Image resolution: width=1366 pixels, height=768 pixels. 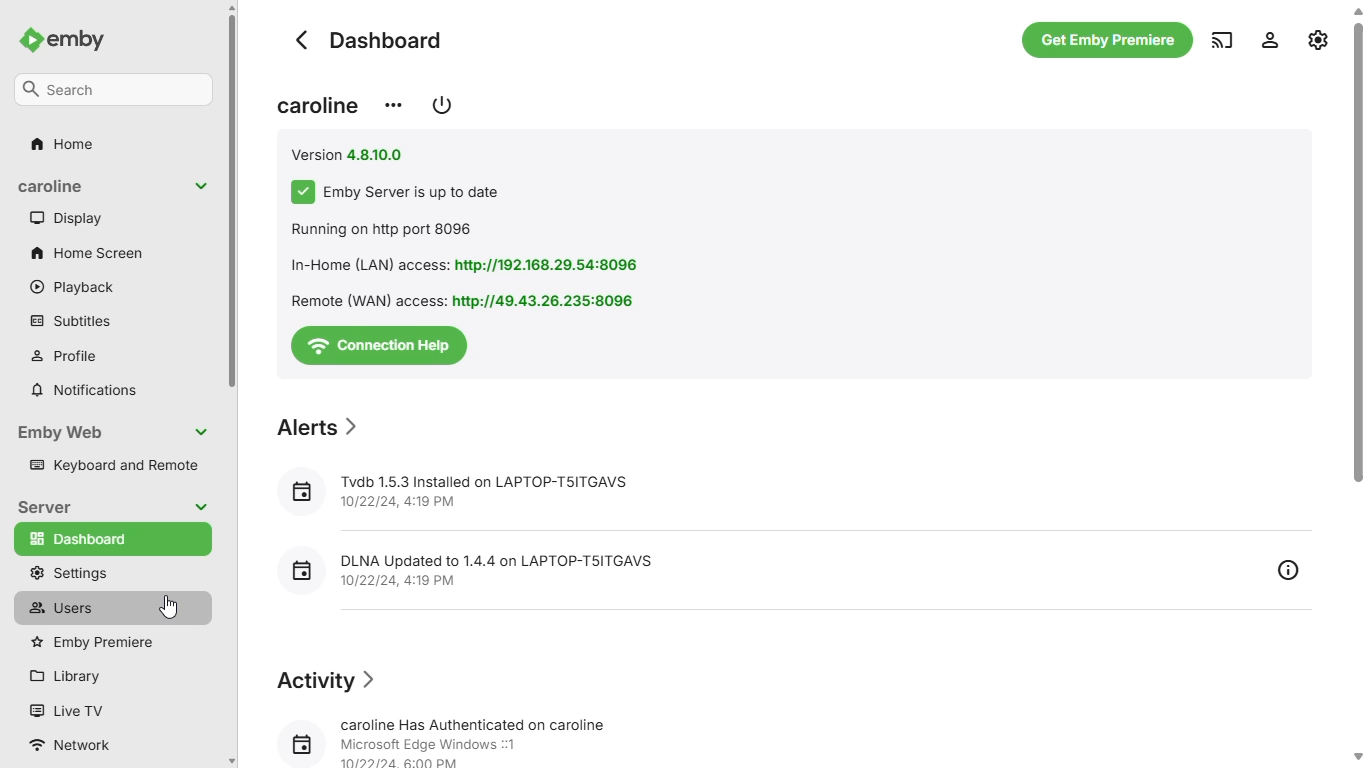 What do you see at coordinates (466, 265) in the screenshot?
I see `In-Home (LAN) access: http://192.168.29.54:8096` at bounding box center [466, 265].